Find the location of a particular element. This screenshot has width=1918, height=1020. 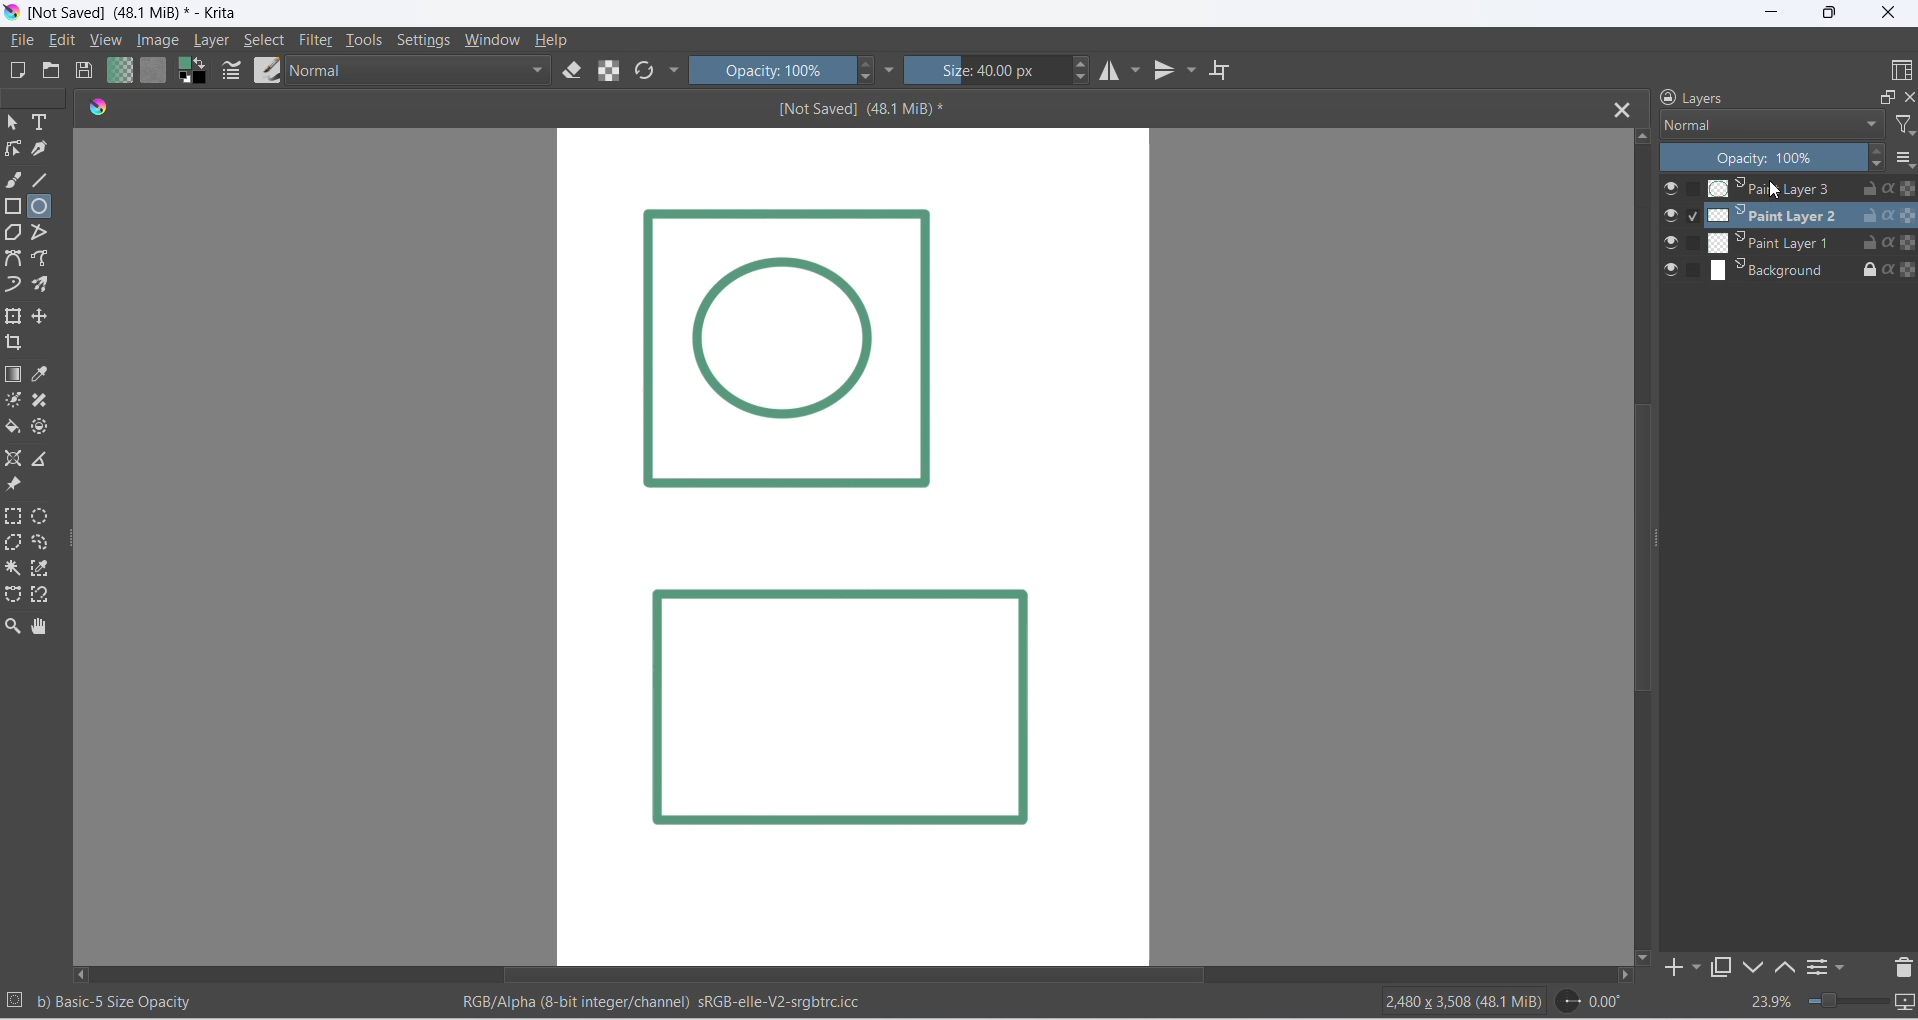

maximize is located at coordinates (1831, 15).